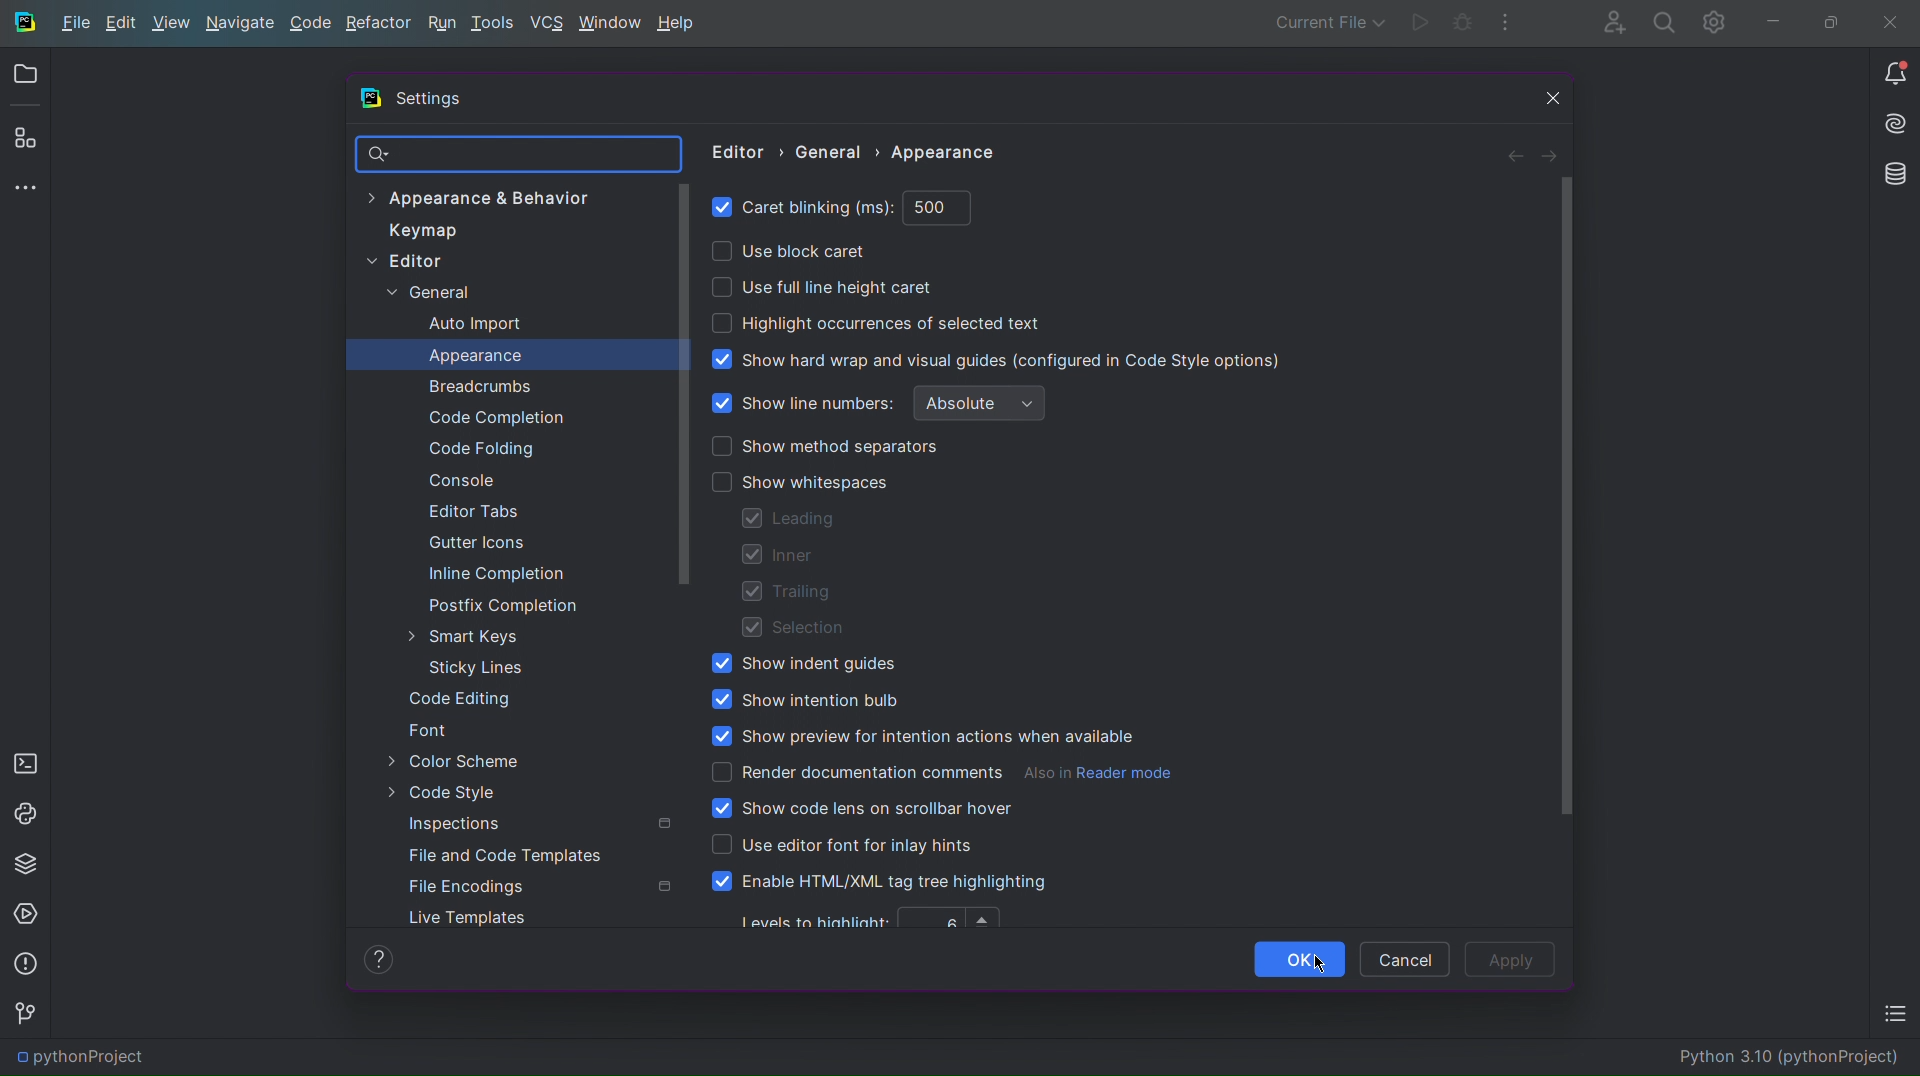 This screenshot has height=1076, width=1920. Describe the element at coordinates (442, 22) in the screenshot. I see `Run` at that location.